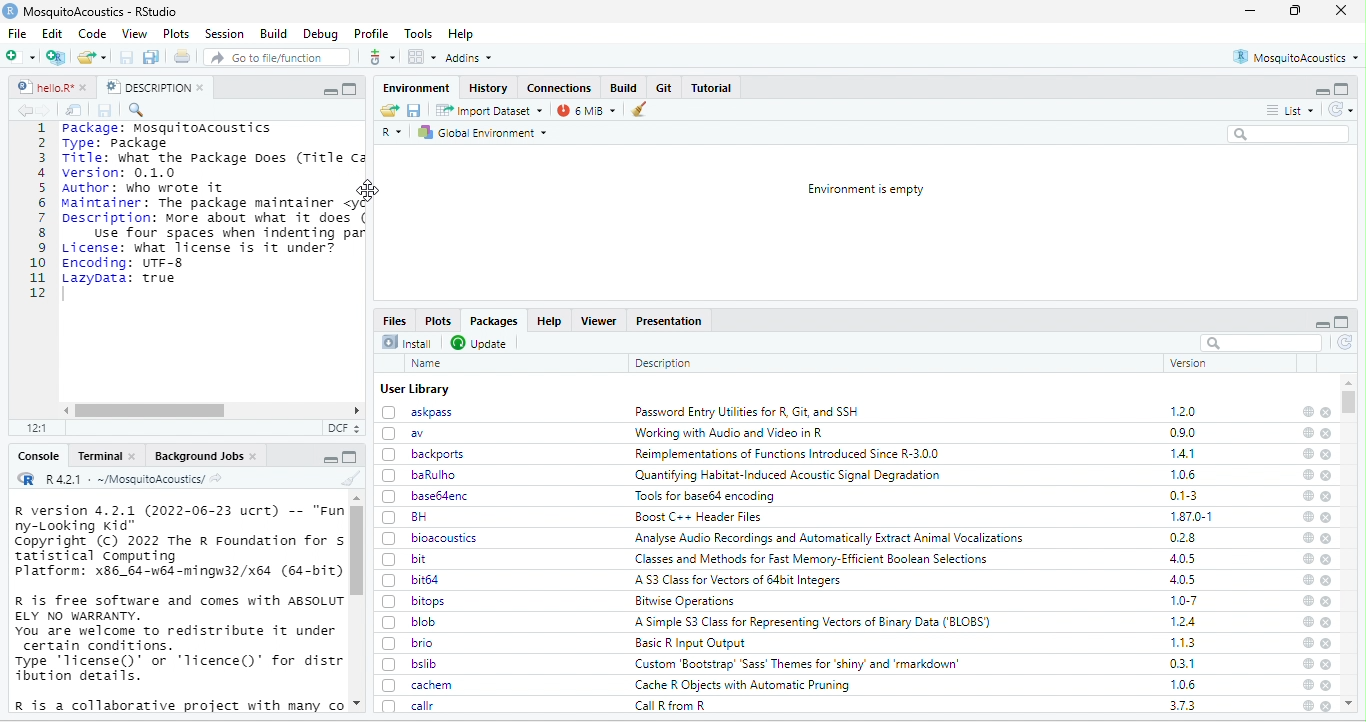 The width and height of the screenshot is (1366, 722). Describe the element at coordinates (183, 56) in the screenshot. I see `Print` at that location.